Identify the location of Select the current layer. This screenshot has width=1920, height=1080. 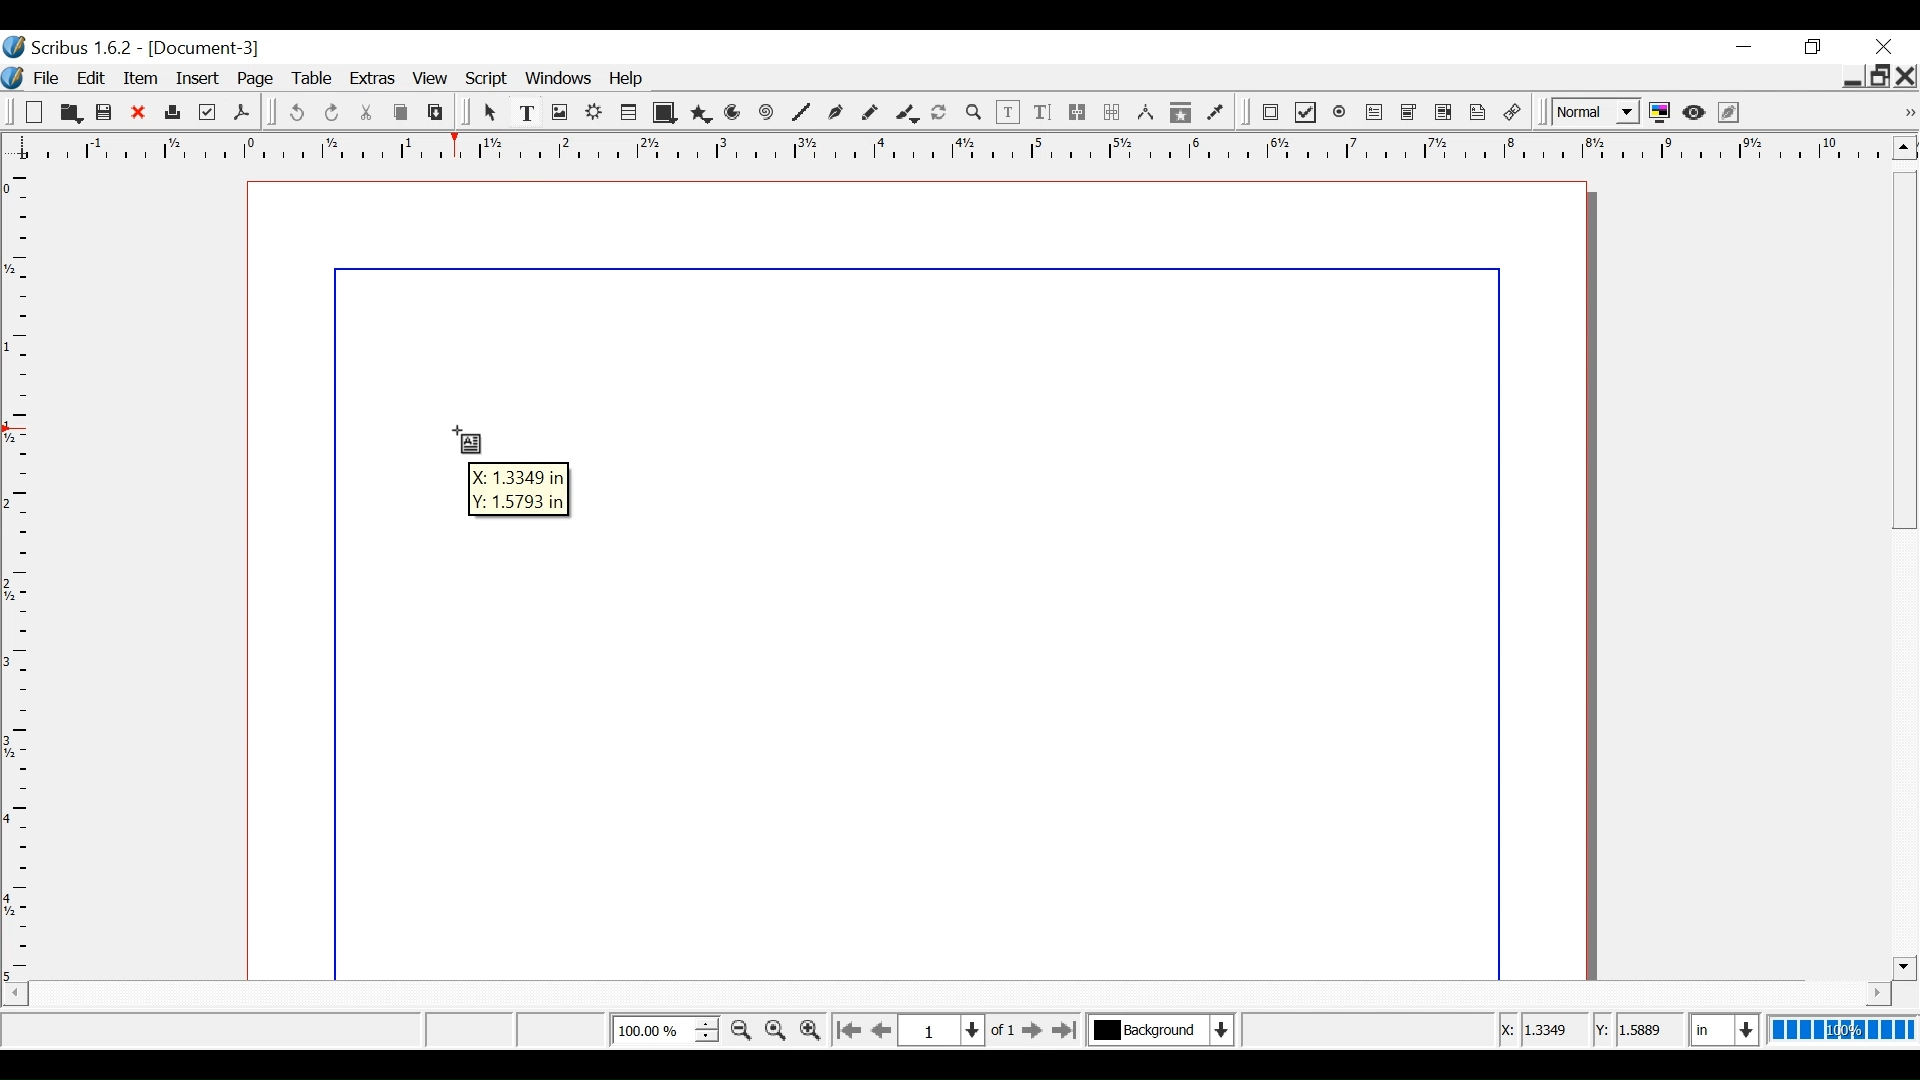
(1157, 1029).